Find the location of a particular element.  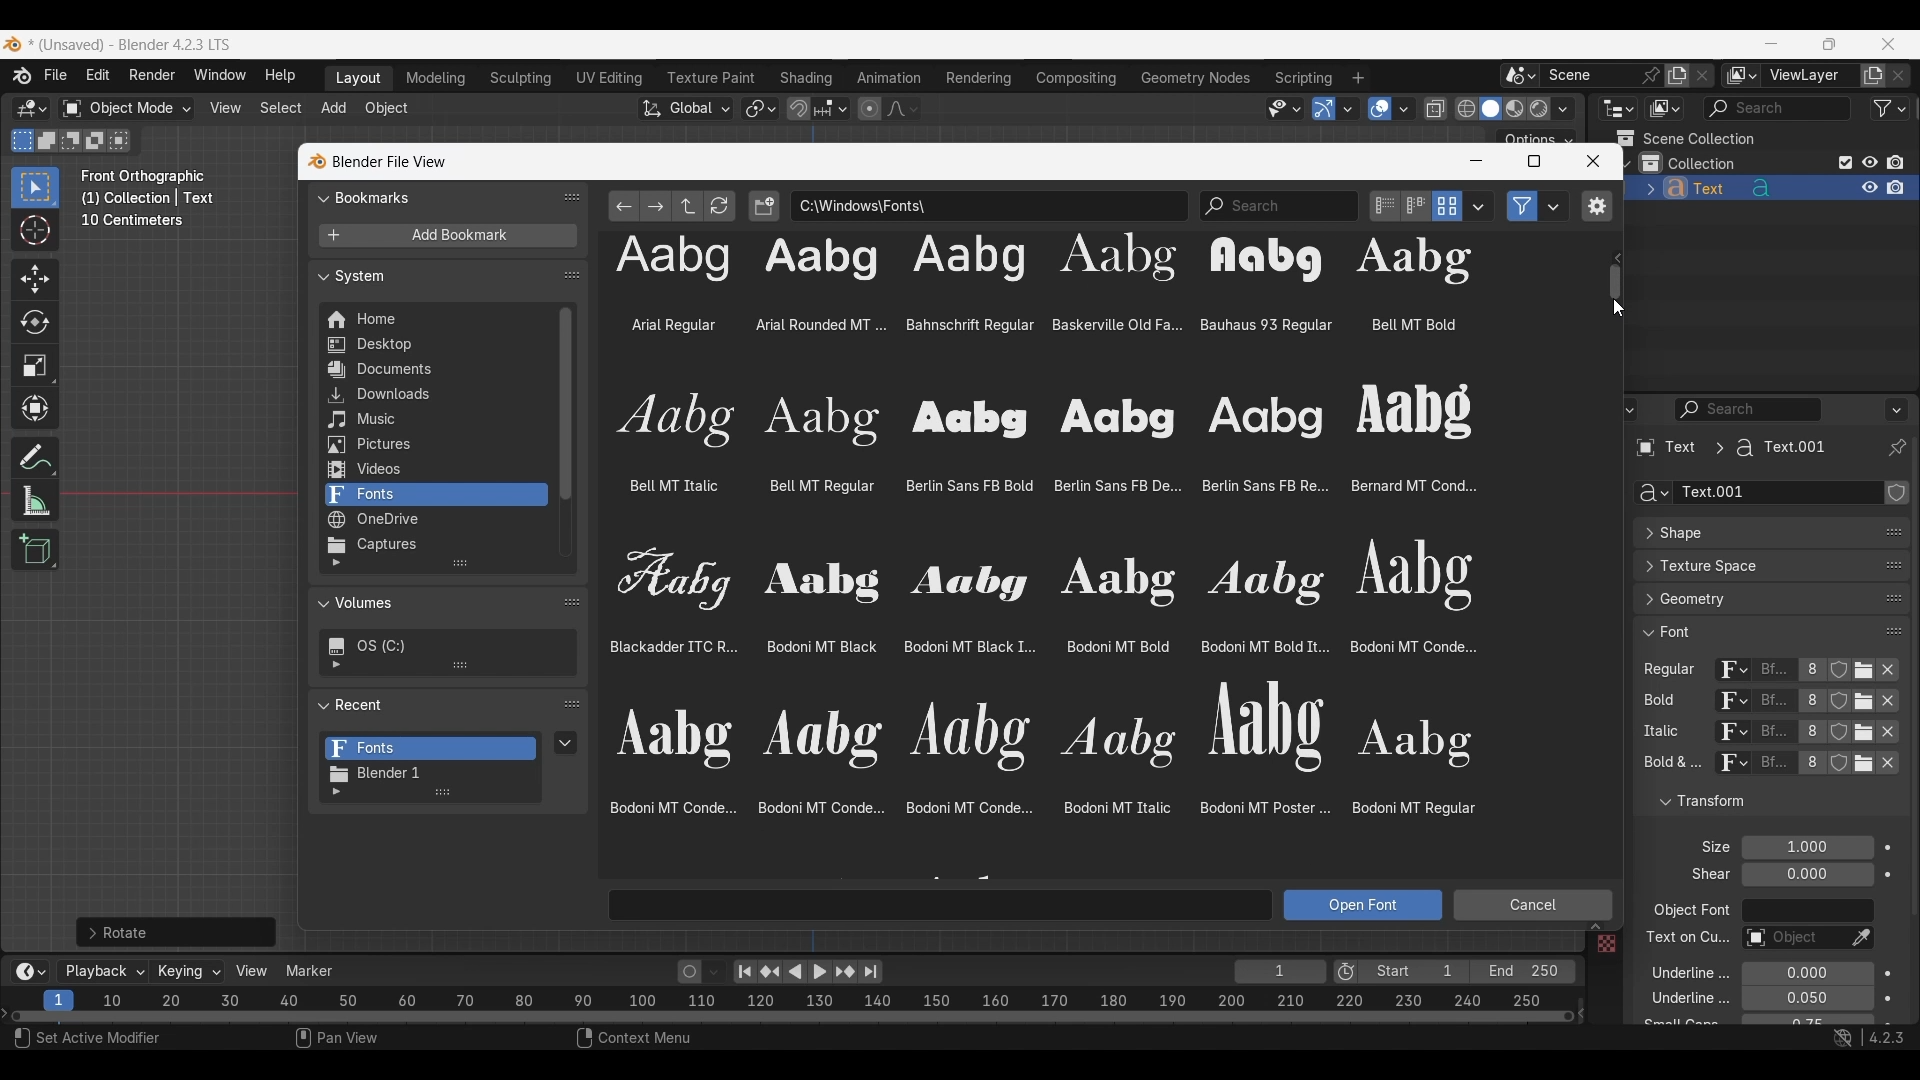

shortcut is located at coordinates (1865, 1040).